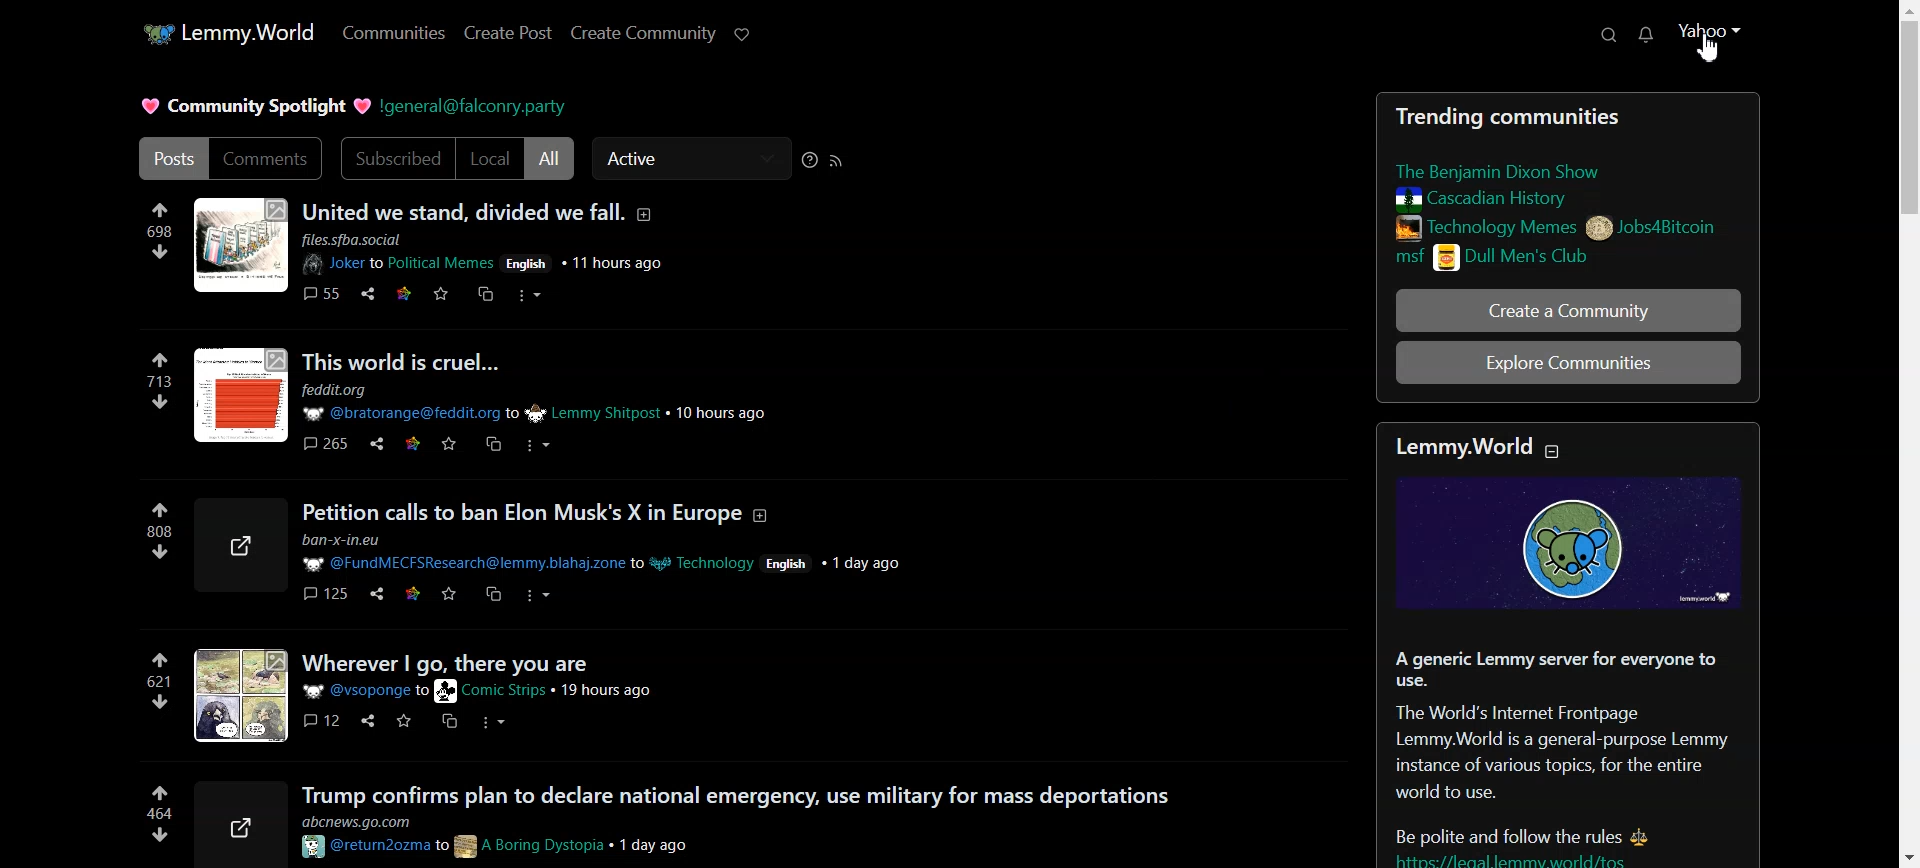 The image size is (1920, 868). What do you see at coordinates (152, 232) in the screenshot?
I see `698` at bounding box center [152, 232].